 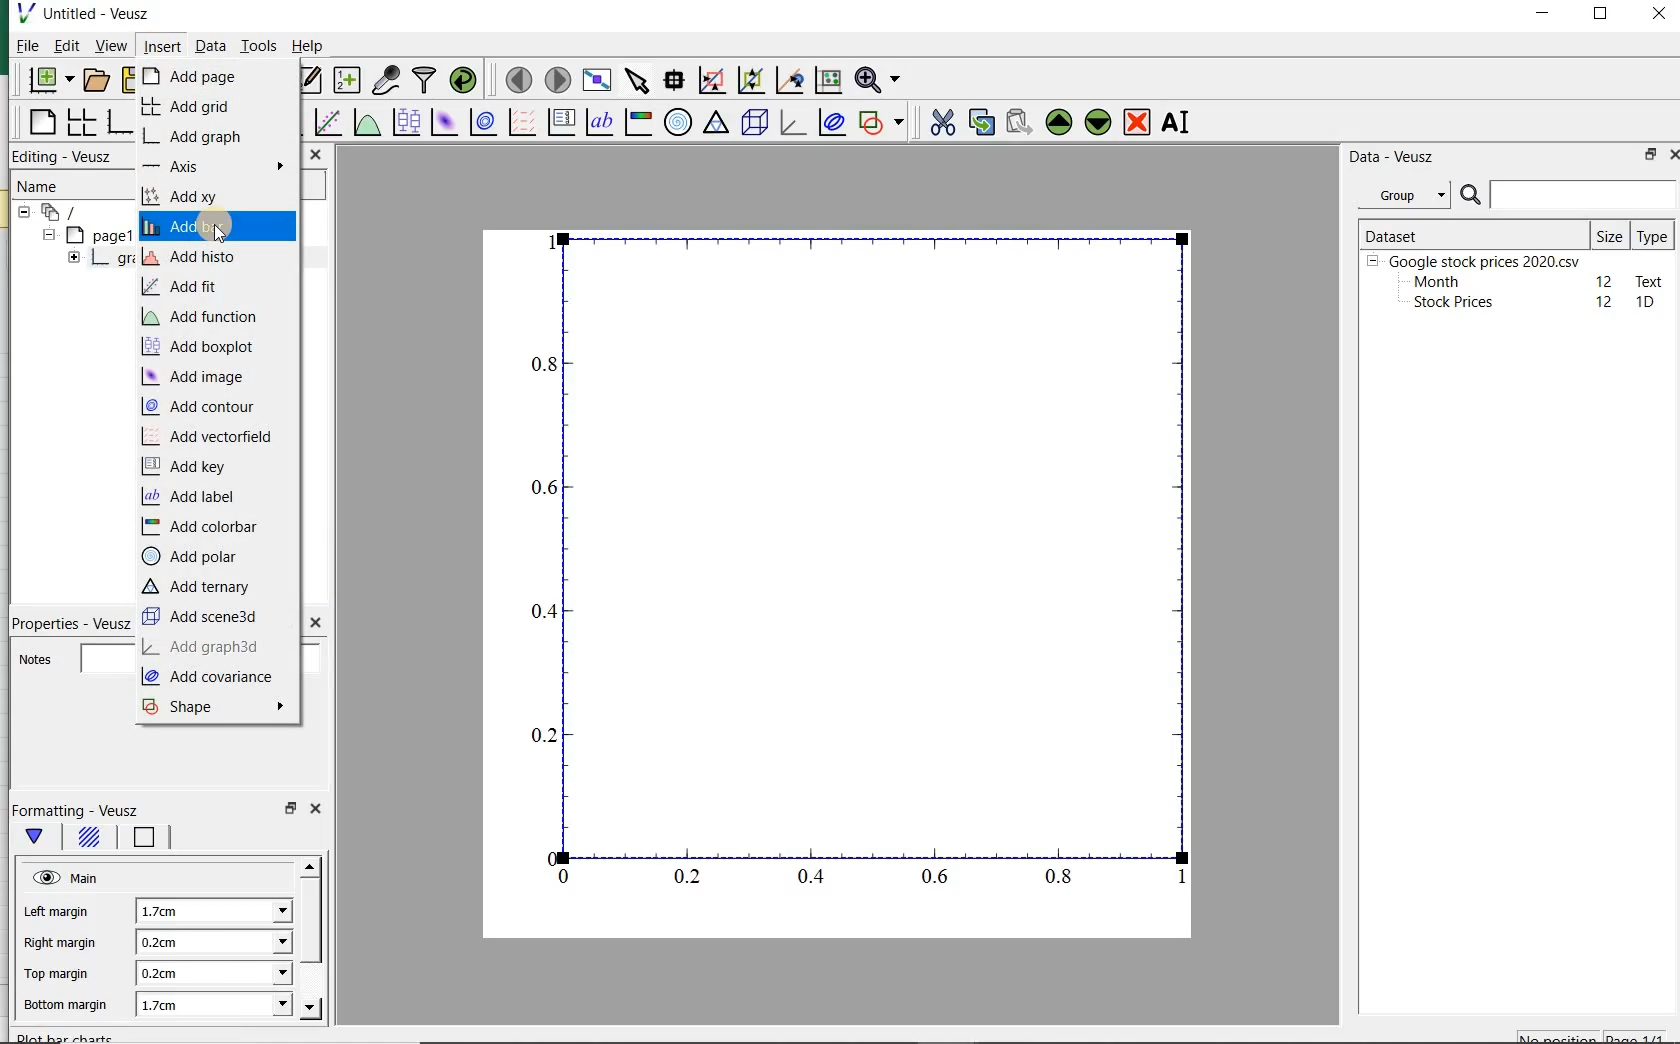 I want to click on Editing - Veusz, so click(x=62, y=156).